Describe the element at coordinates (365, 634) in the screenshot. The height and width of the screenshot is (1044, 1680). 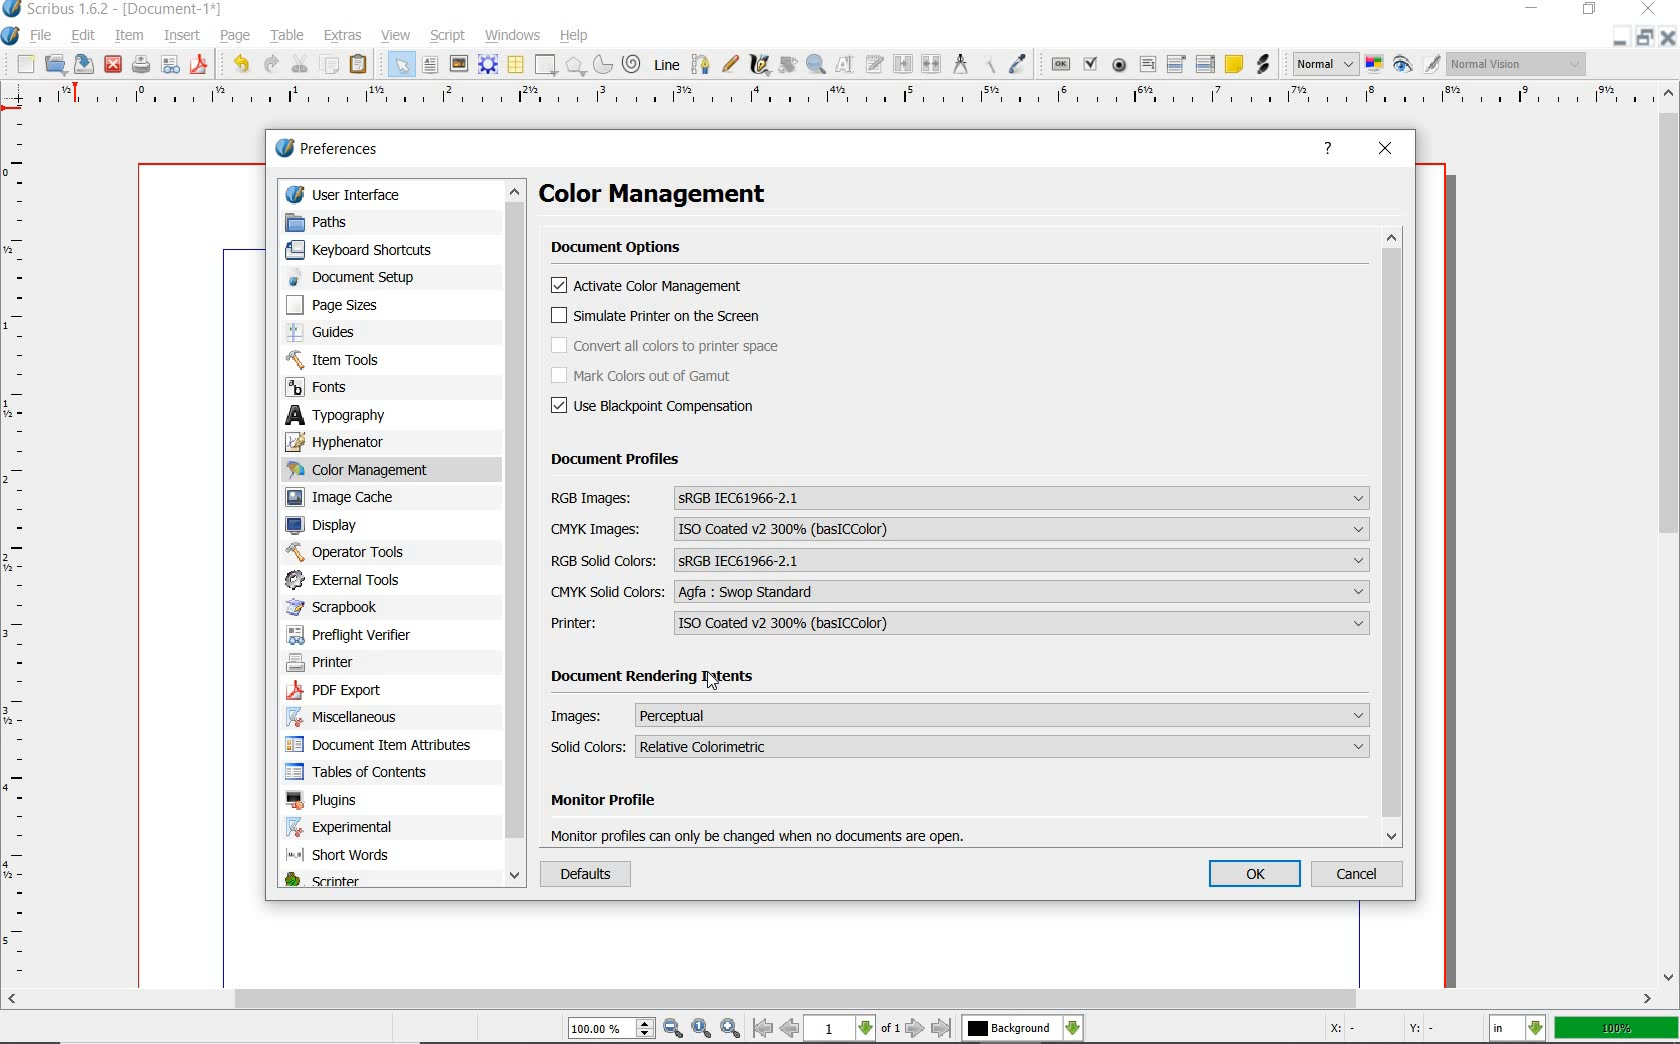
I see `preflight verifier` at that location.